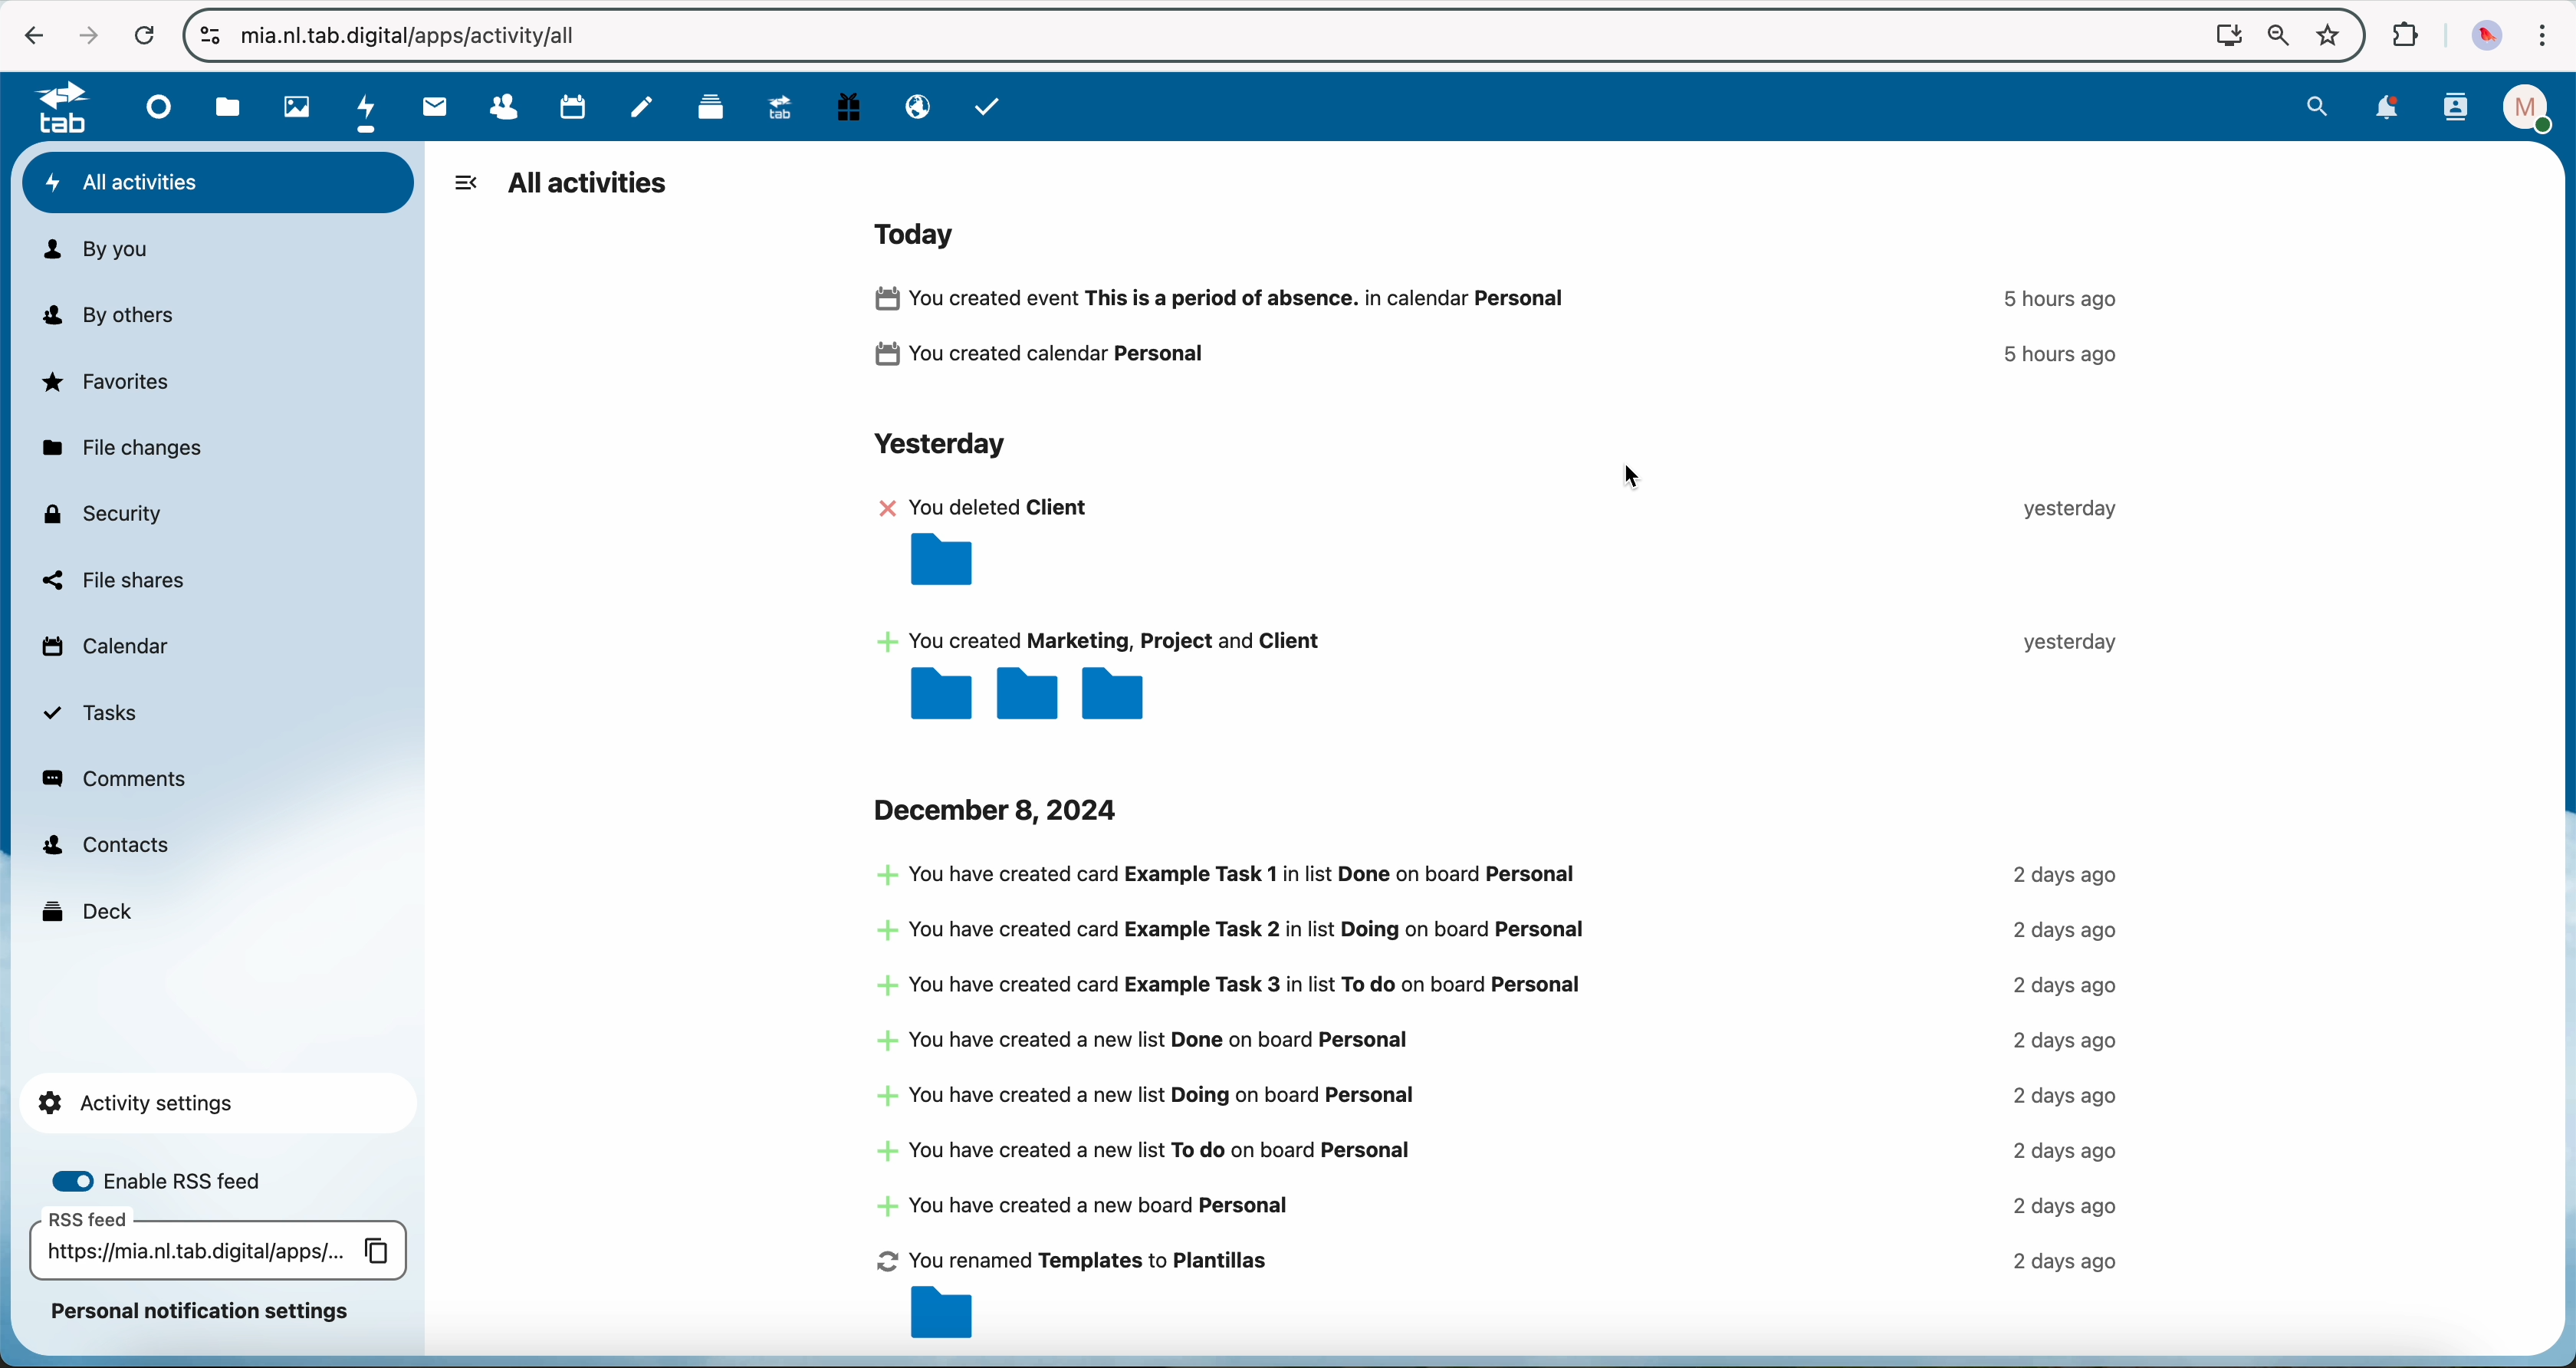 This screenshot has width=2576, height=1368. What do you see at coordinates (218, 1248) in the screenshot?
I see `link` at bounding box center [218, 1248].